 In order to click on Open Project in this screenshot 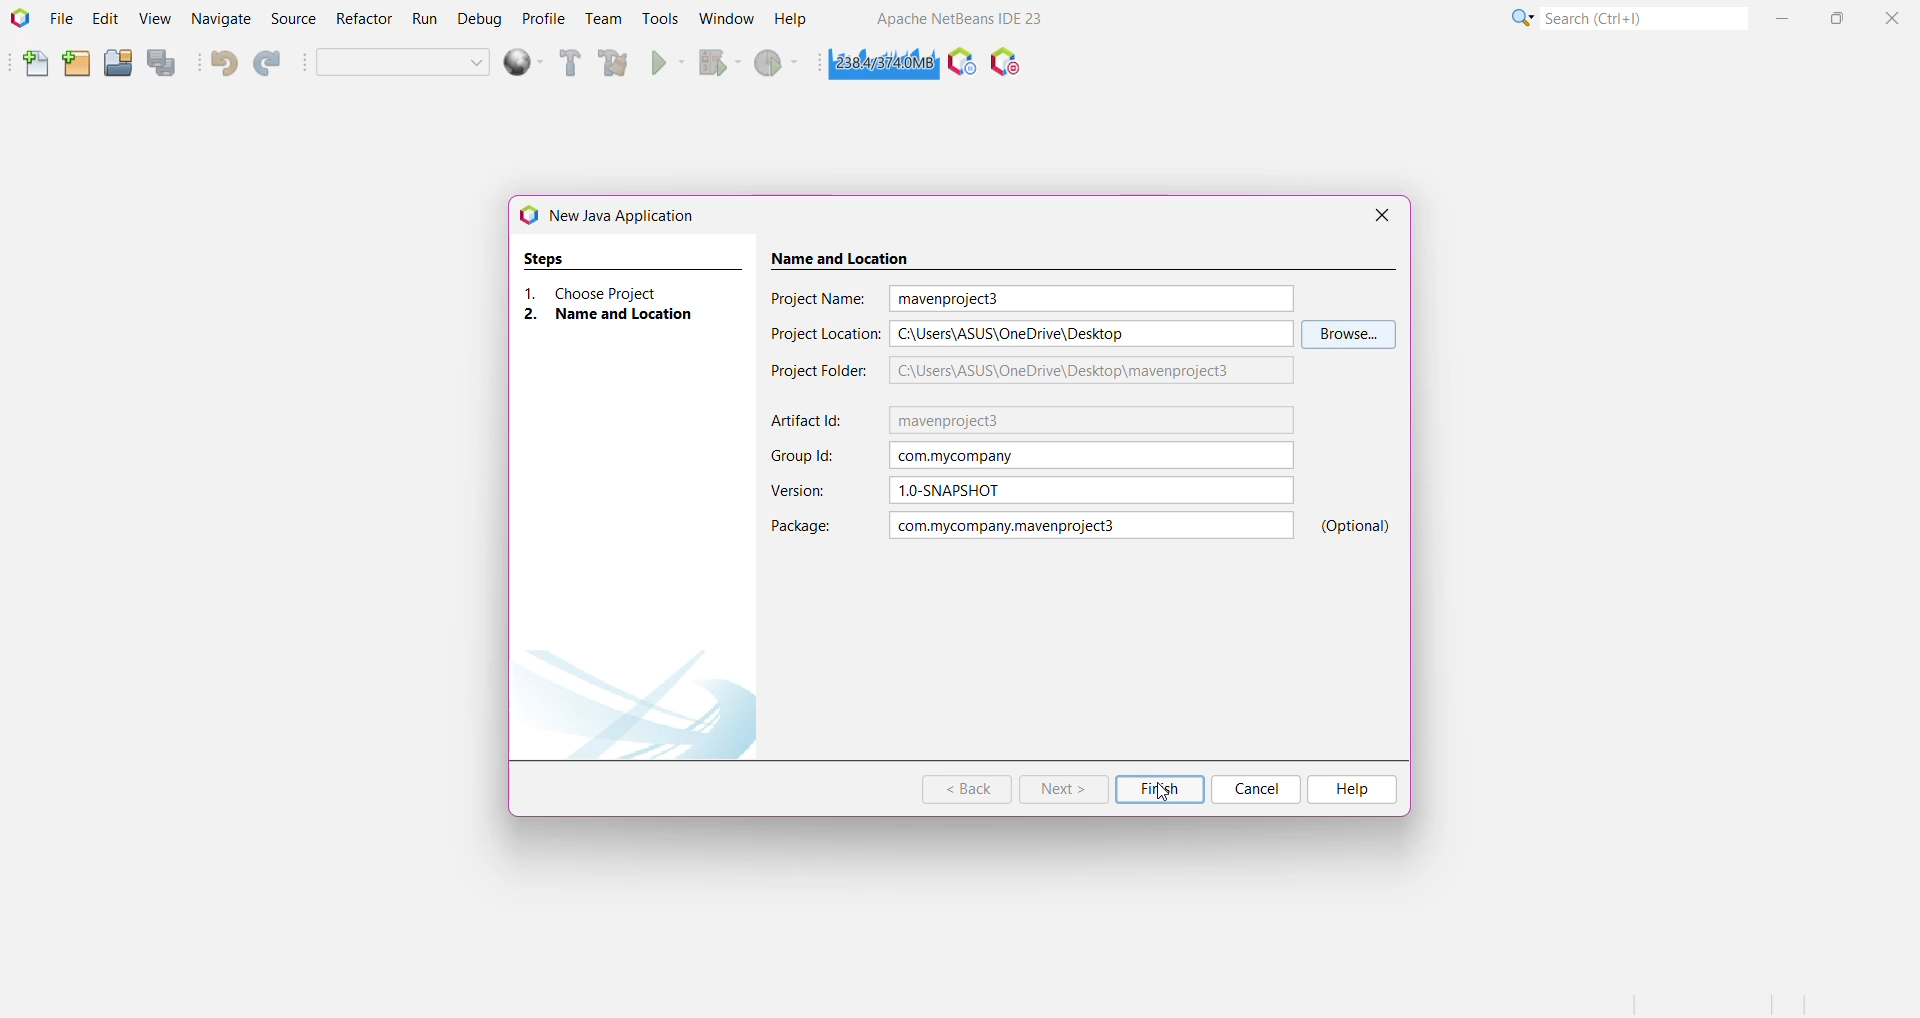, I will do `click(117, 65)`.